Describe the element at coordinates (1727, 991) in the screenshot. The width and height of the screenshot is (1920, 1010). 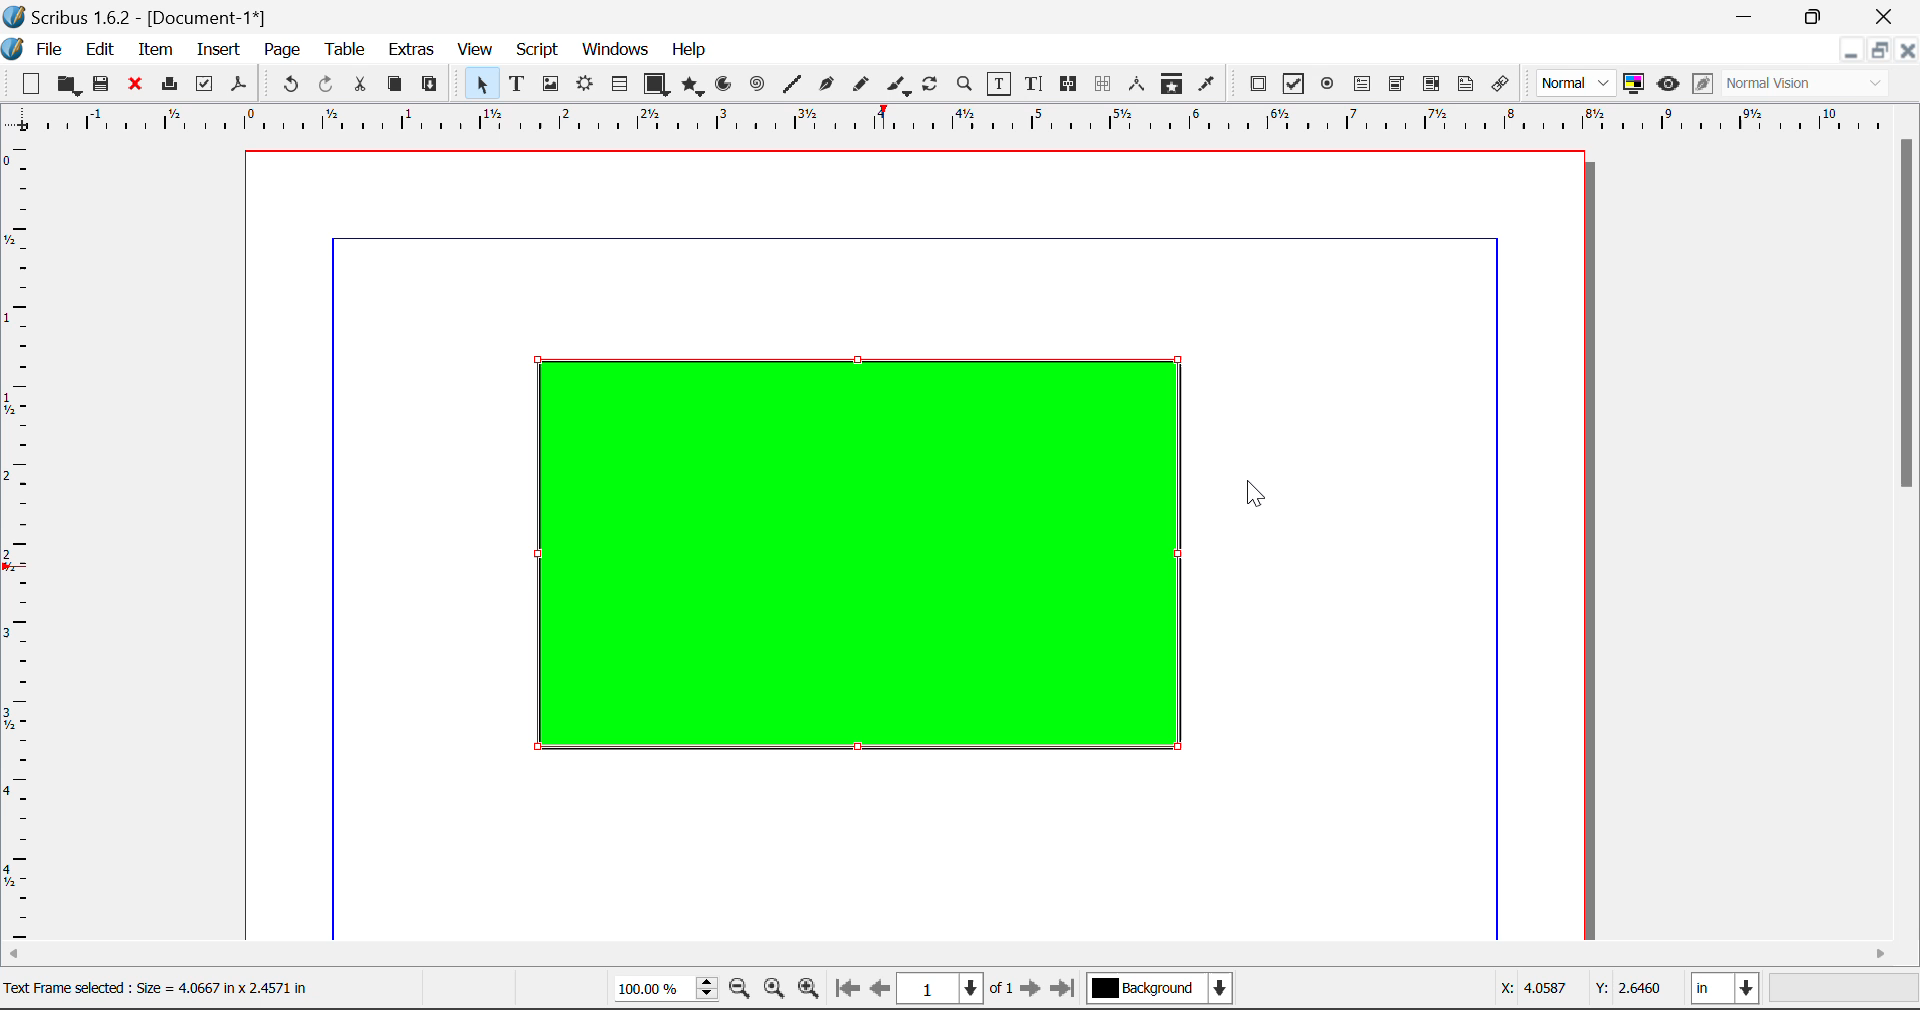
I see `Measurement Units` at that location.